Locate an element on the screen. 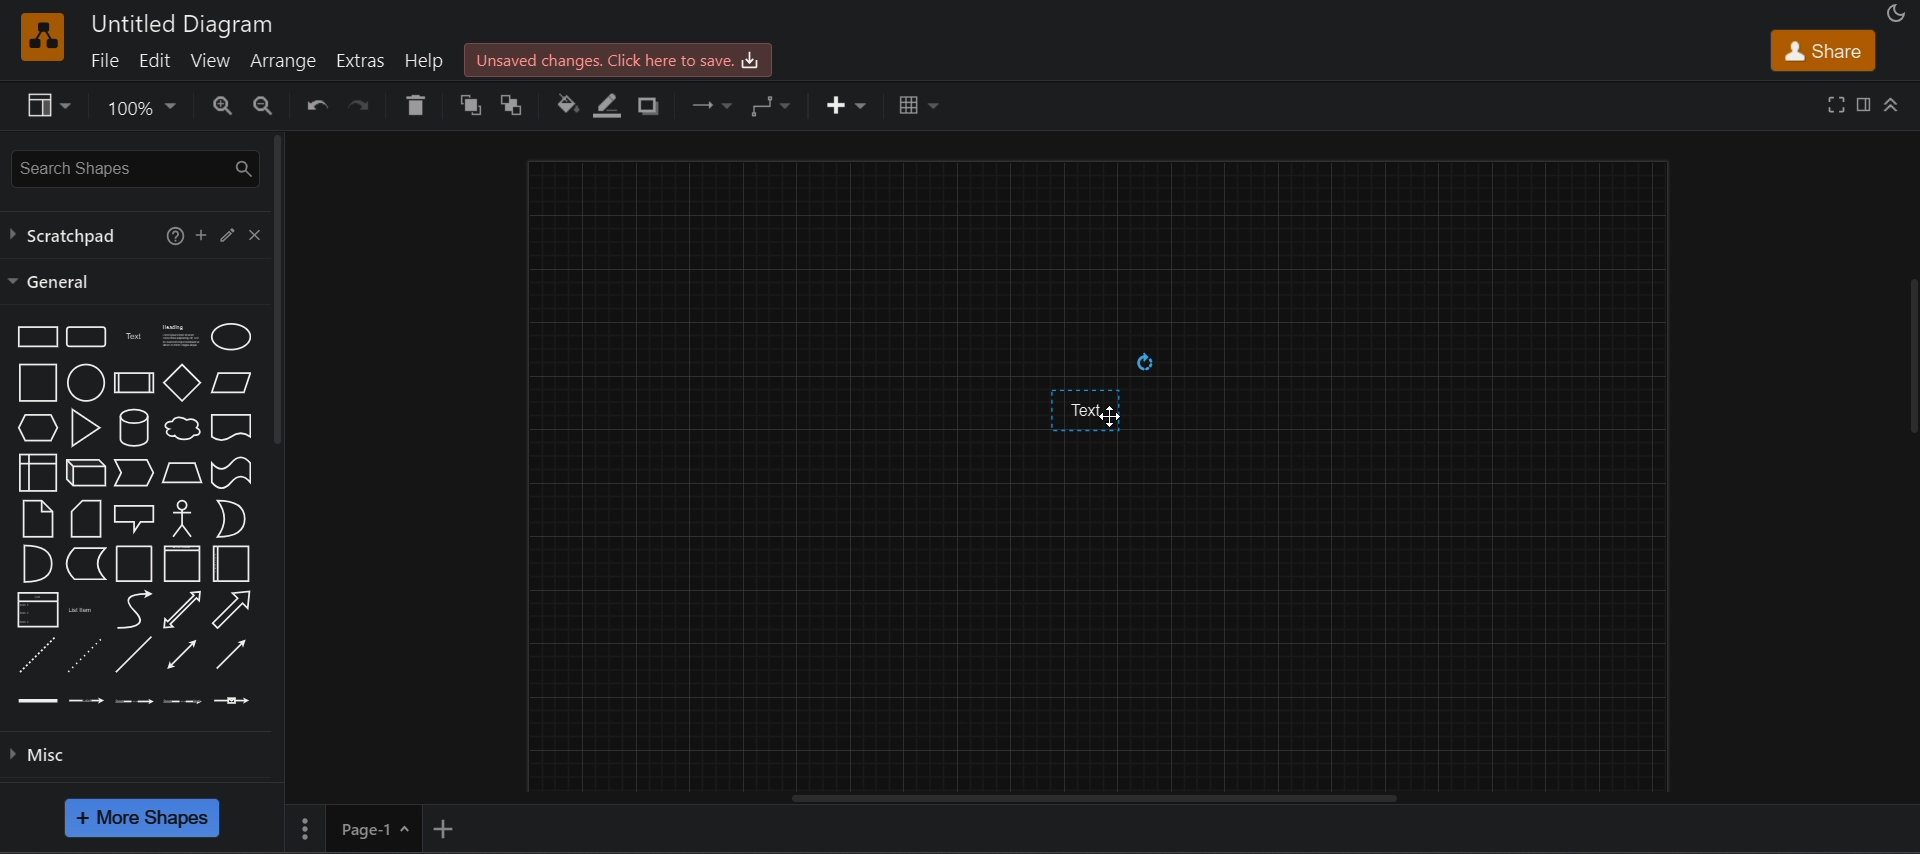  zoom options is located at coordinates (142, 106).